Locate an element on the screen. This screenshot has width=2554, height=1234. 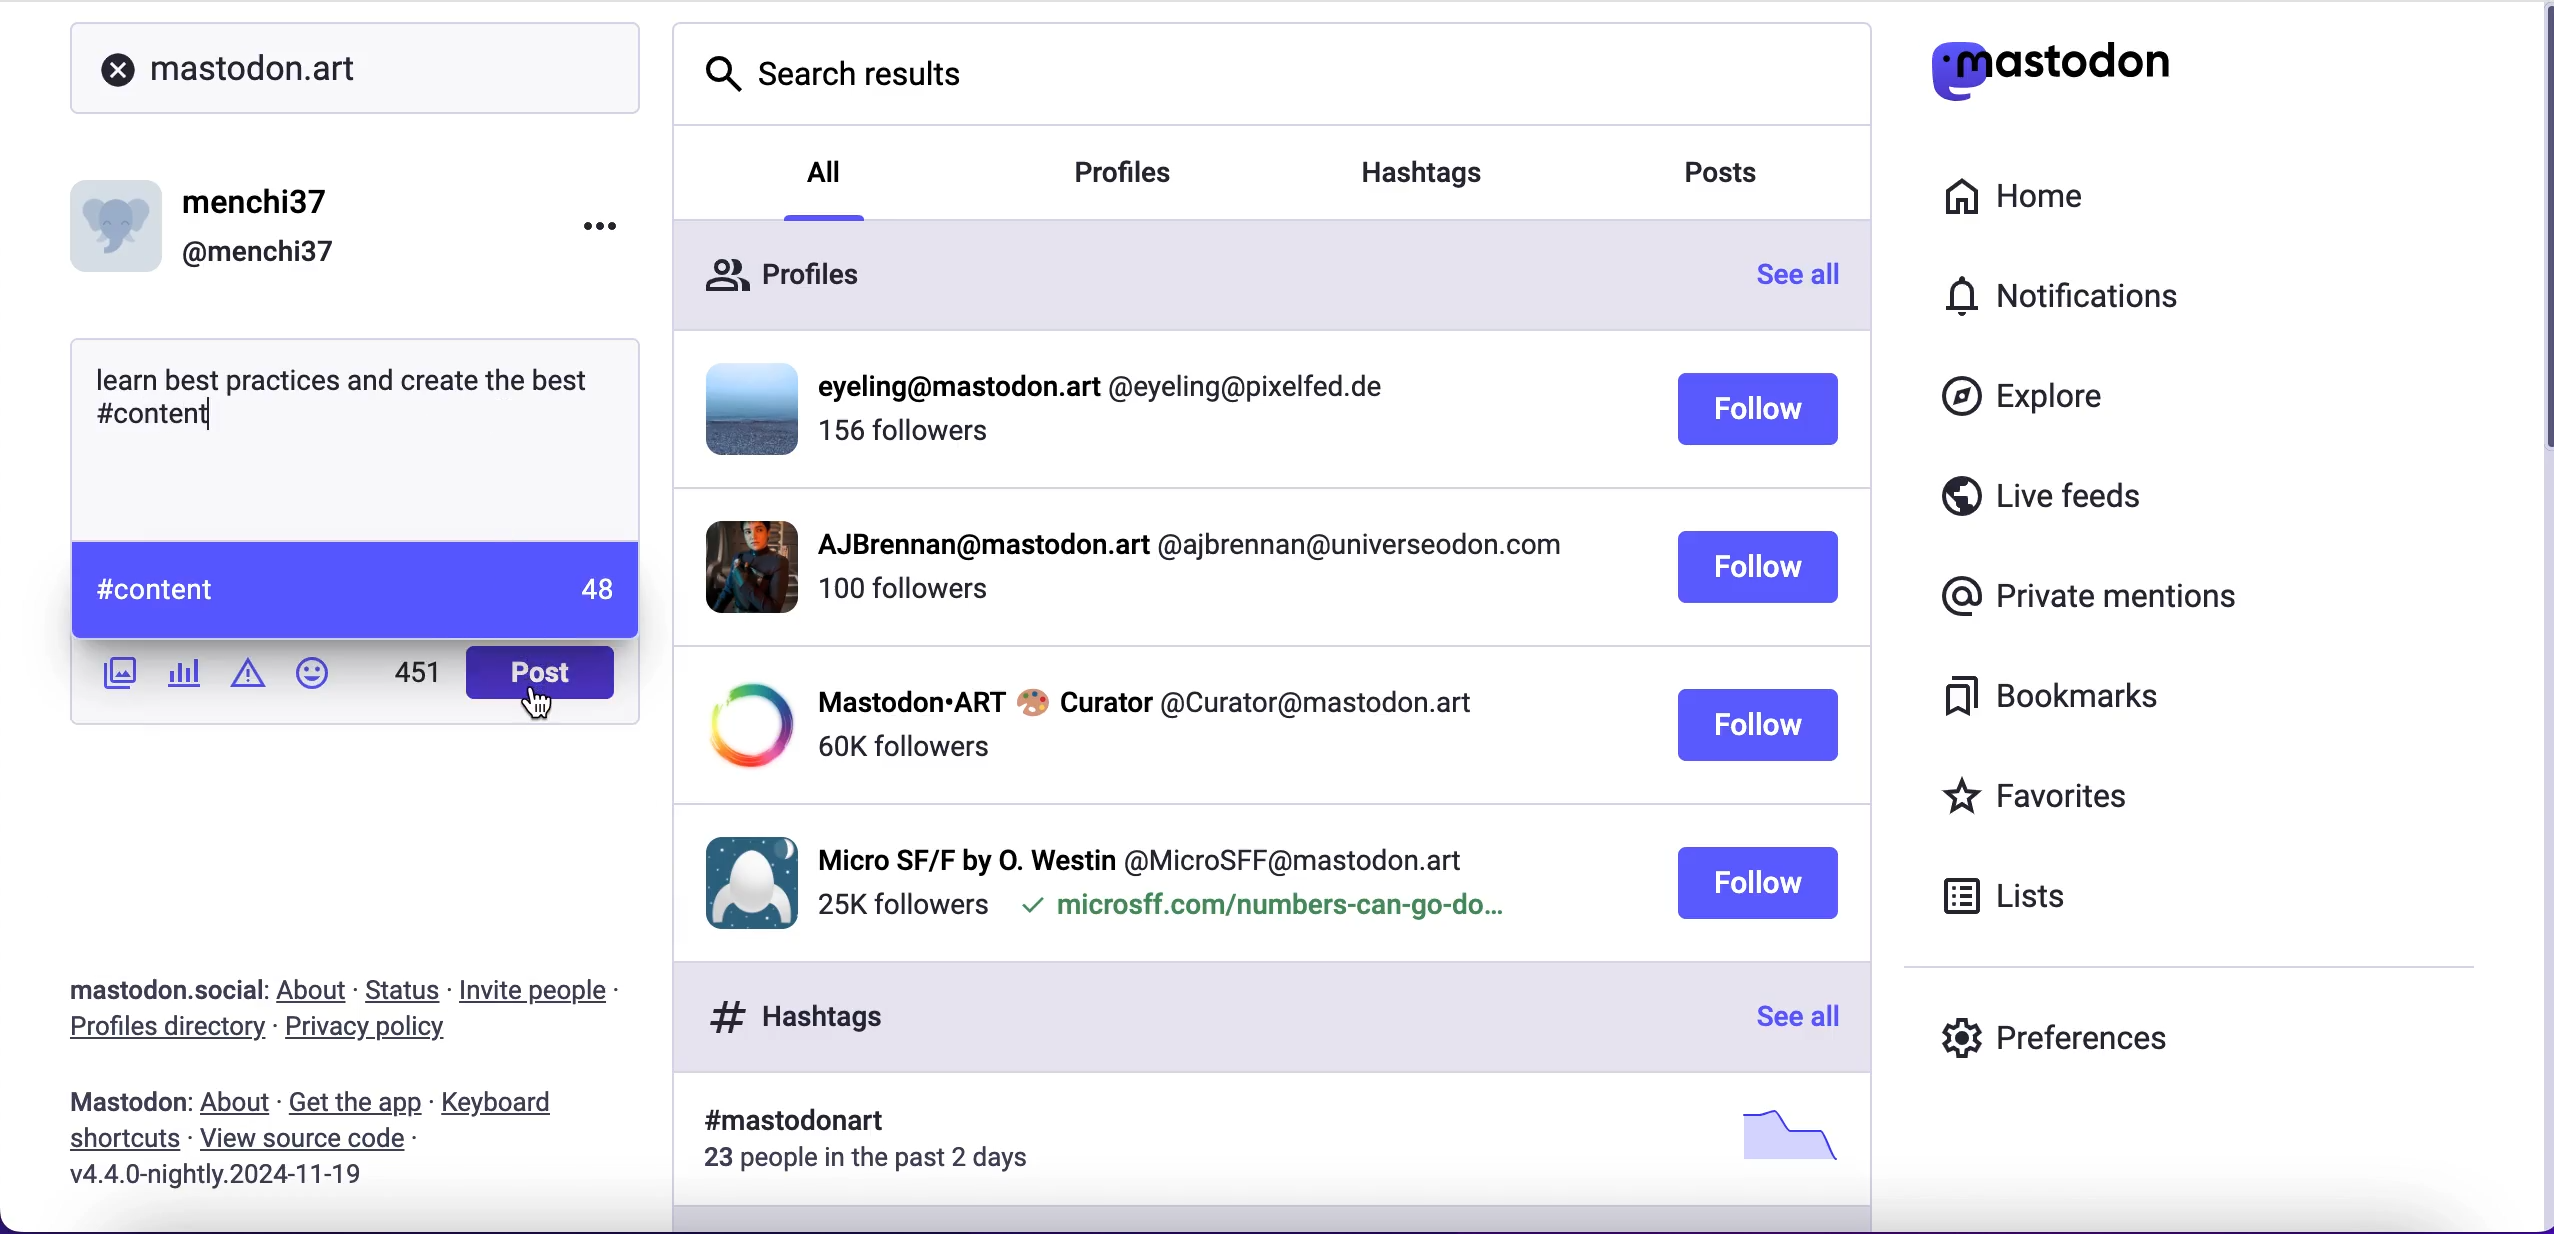
bookmarks is located at coordinates (2067, 704).